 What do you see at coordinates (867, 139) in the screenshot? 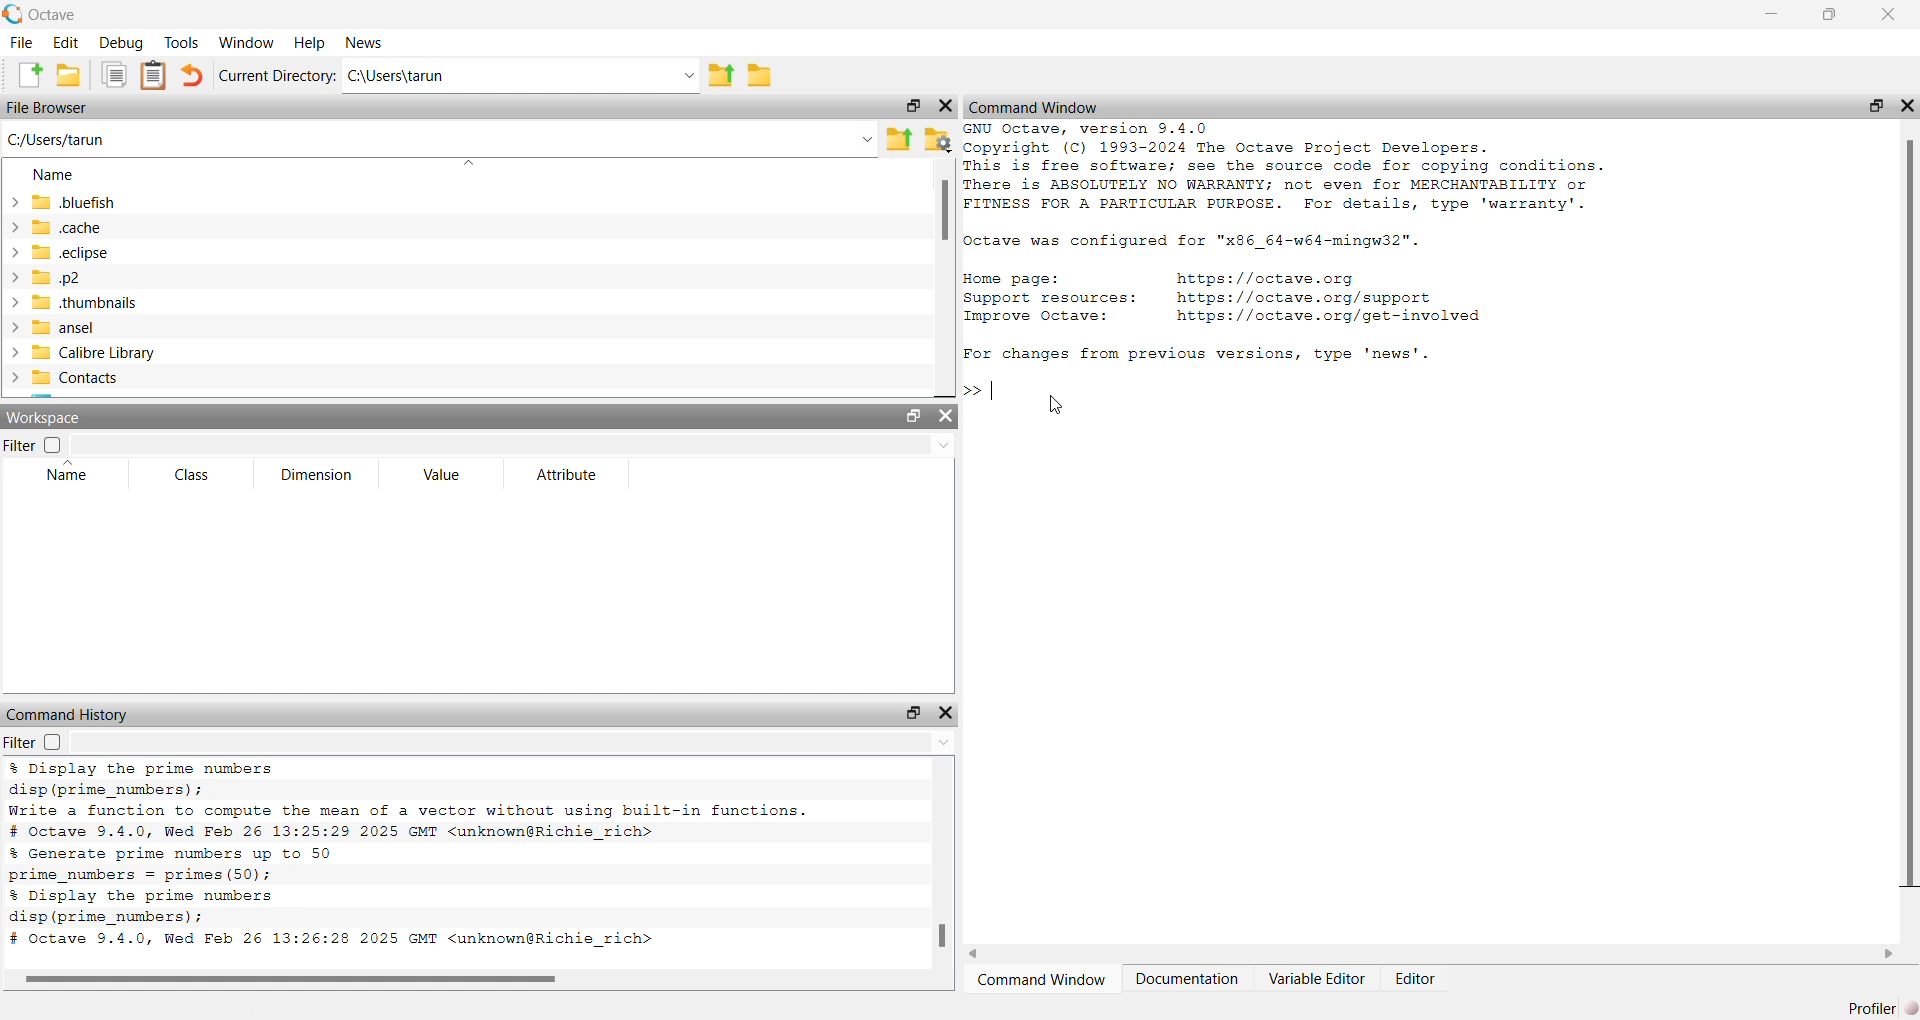
I see `Drop-down ` at bounding box center [867, 139].